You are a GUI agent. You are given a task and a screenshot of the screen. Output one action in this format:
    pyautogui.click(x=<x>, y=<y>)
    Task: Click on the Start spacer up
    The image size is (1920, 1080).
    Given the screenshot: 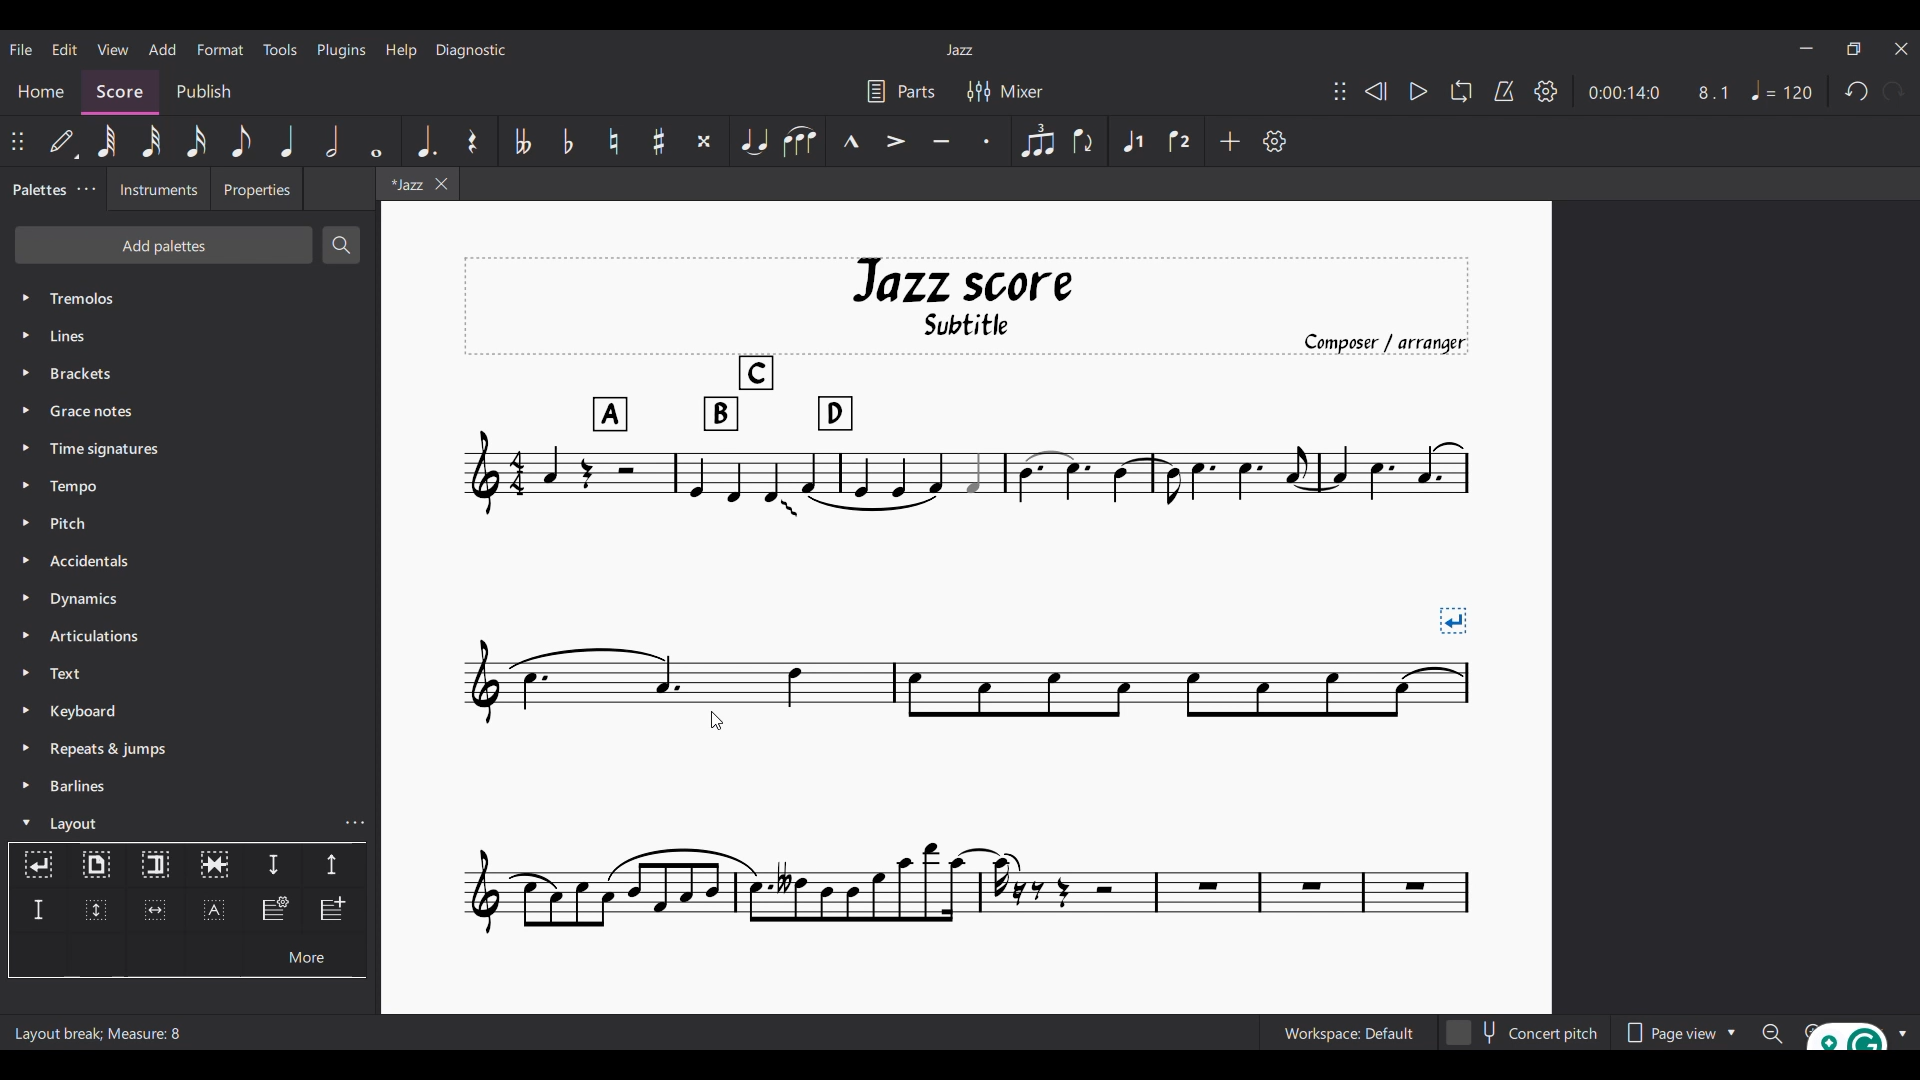 What is the action you would take?
    pyautogui.click(x=334, y=866)
    